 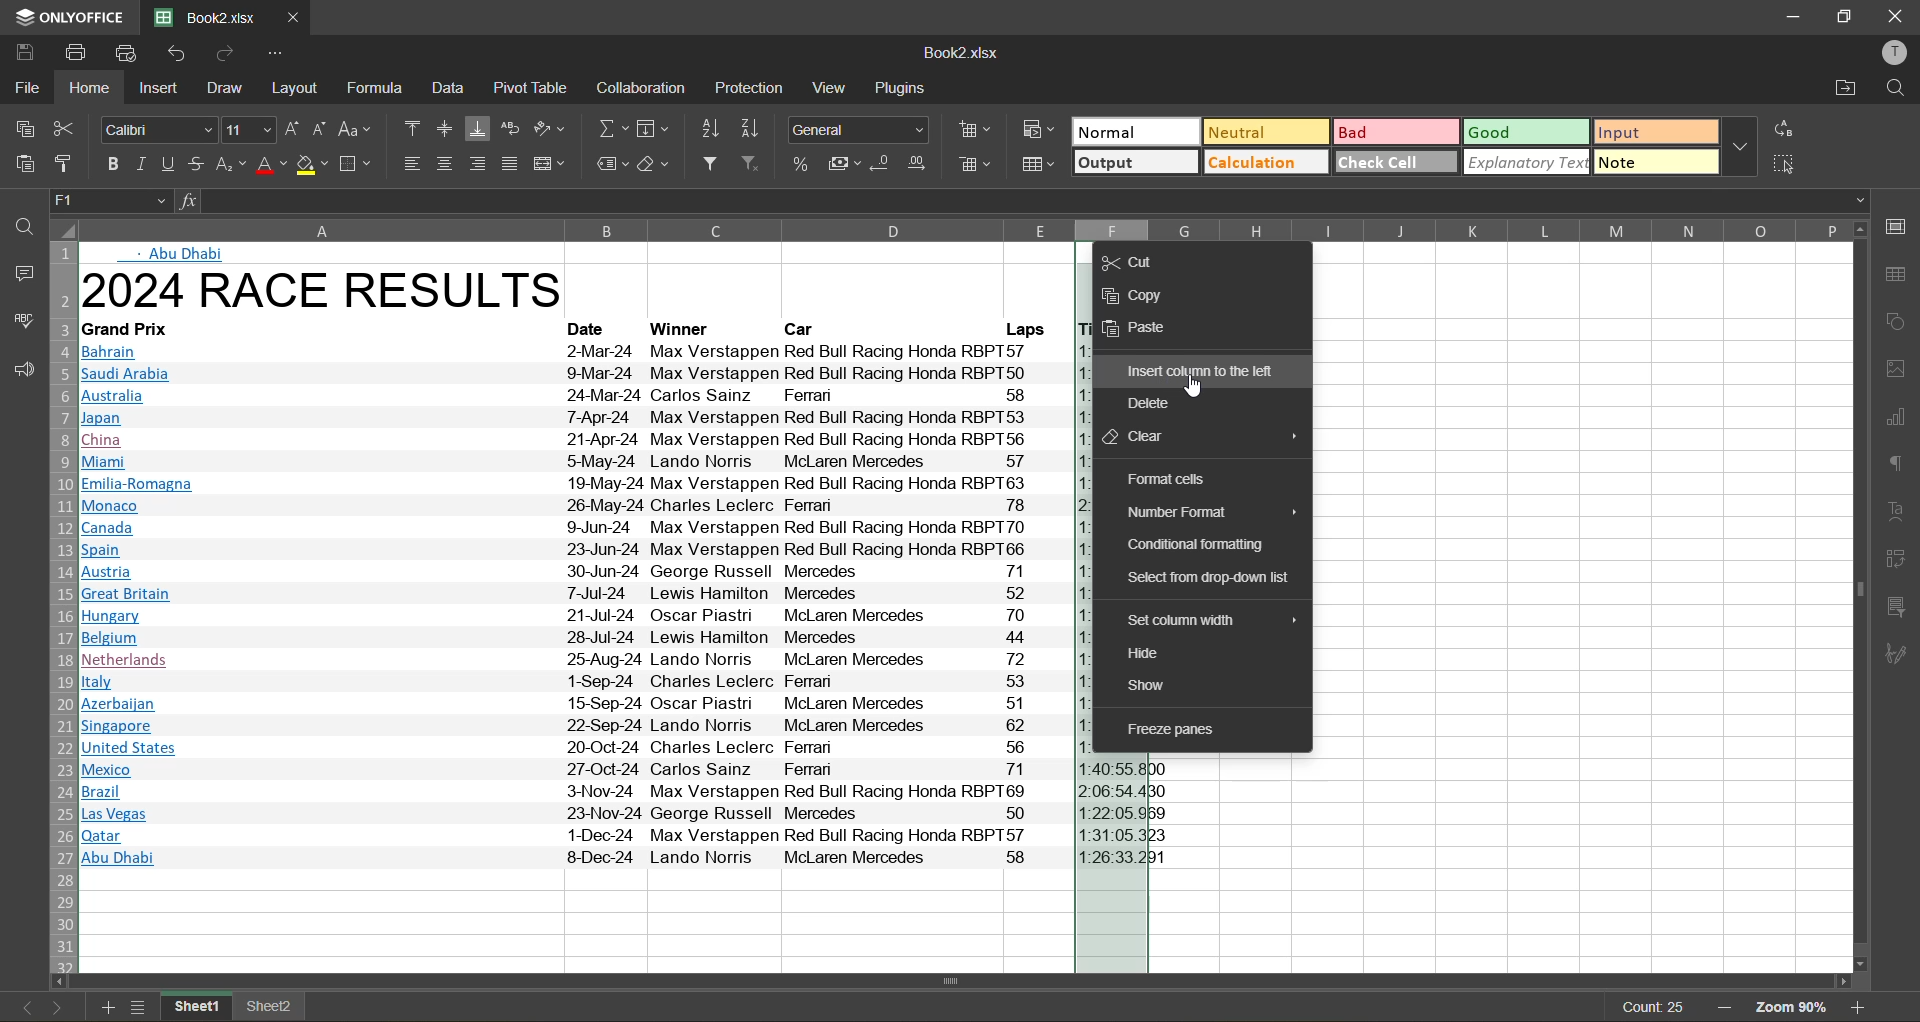 What do you see at coordinates (797, 161) in the screenshot?
I see `percent` at bounding box center [797, 161].